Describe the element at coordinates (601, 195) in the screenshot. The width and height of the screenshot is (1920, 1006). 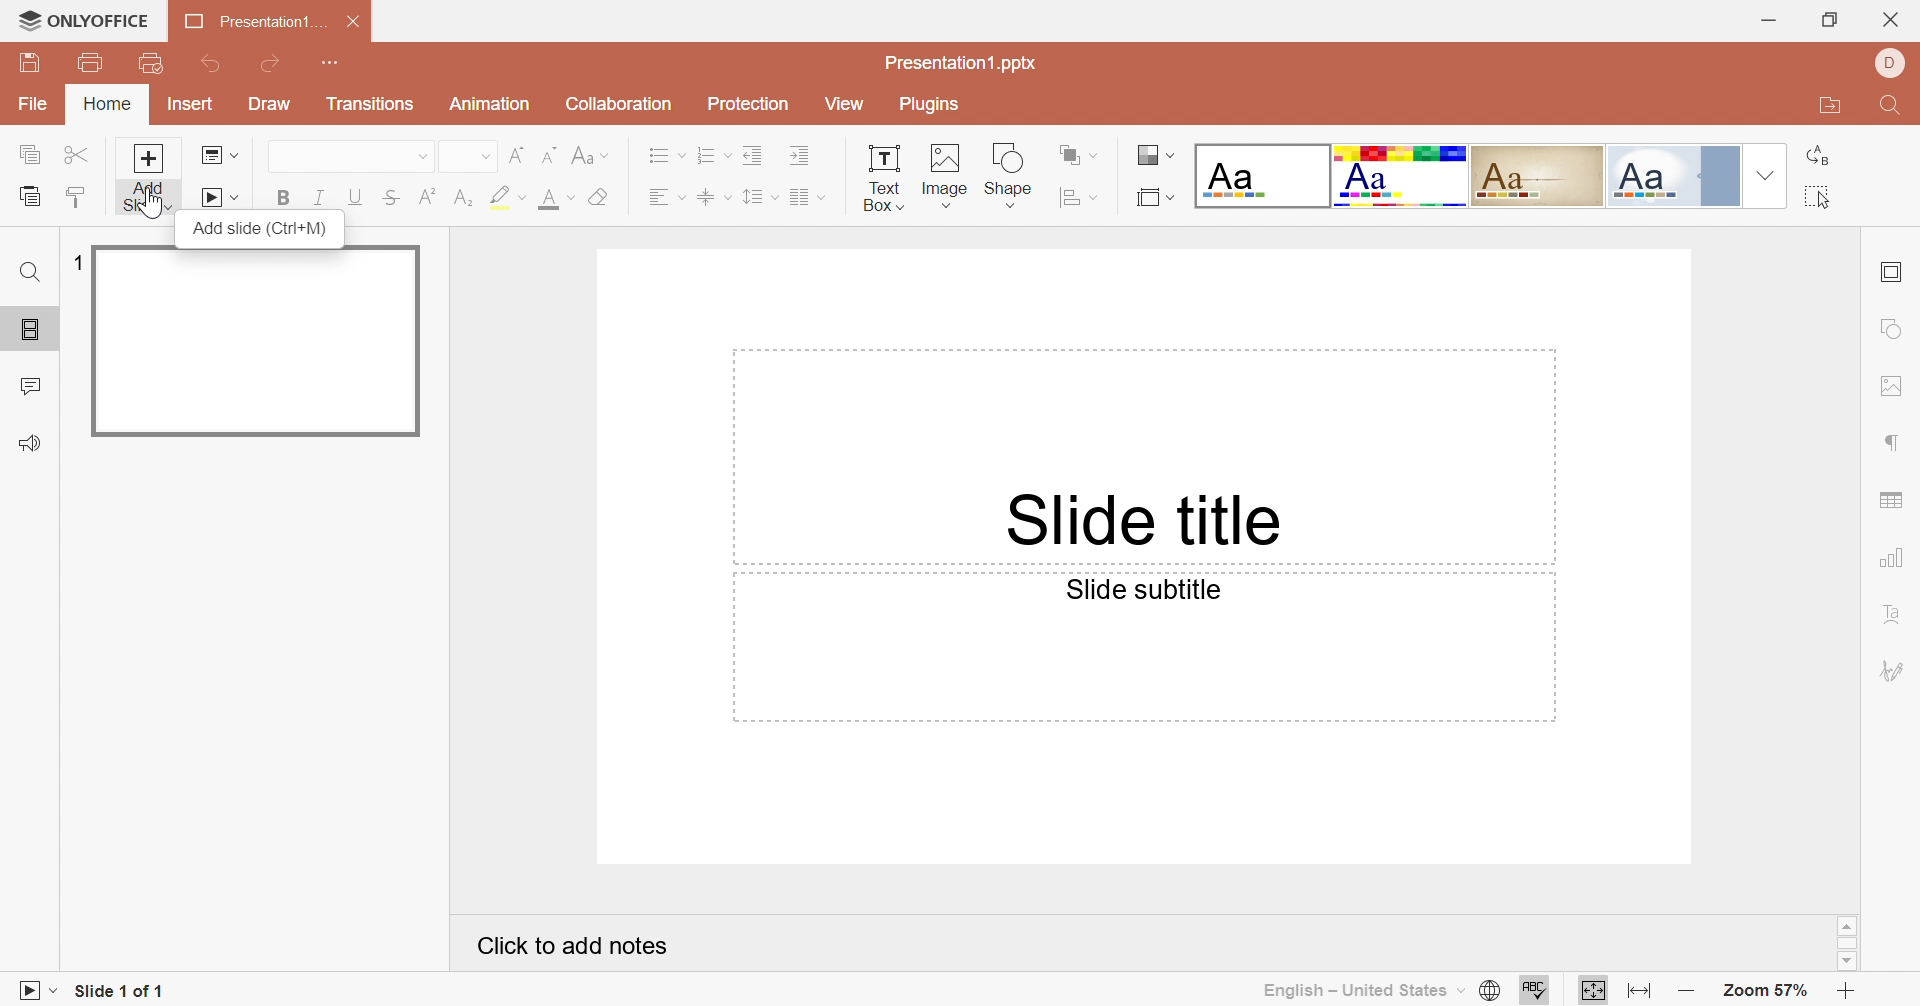
I see `Clear Style` at that location.